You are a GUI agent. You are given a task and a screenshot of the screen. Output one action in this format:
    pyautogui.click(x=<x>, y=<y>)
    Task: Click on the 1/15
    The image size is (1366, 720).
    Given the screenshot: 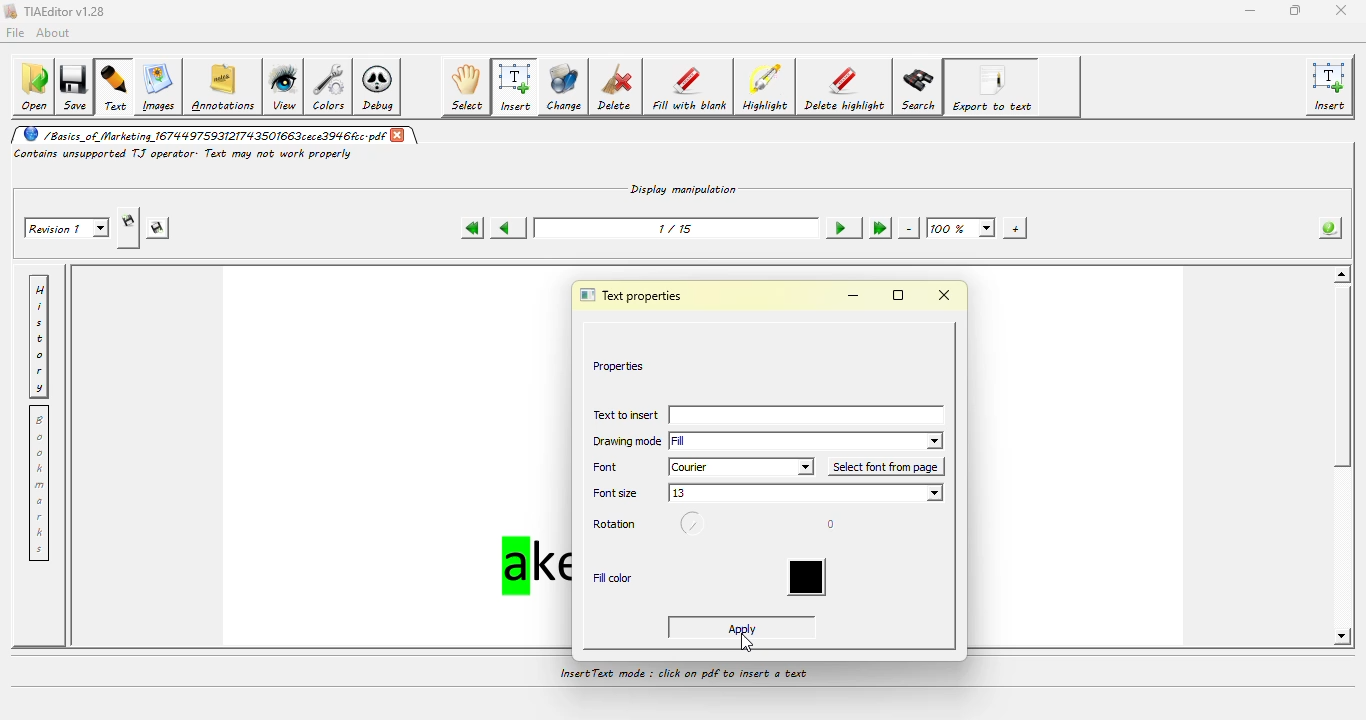 What is the action you would take?
    pyautogui.click(x=674, y=227)
    